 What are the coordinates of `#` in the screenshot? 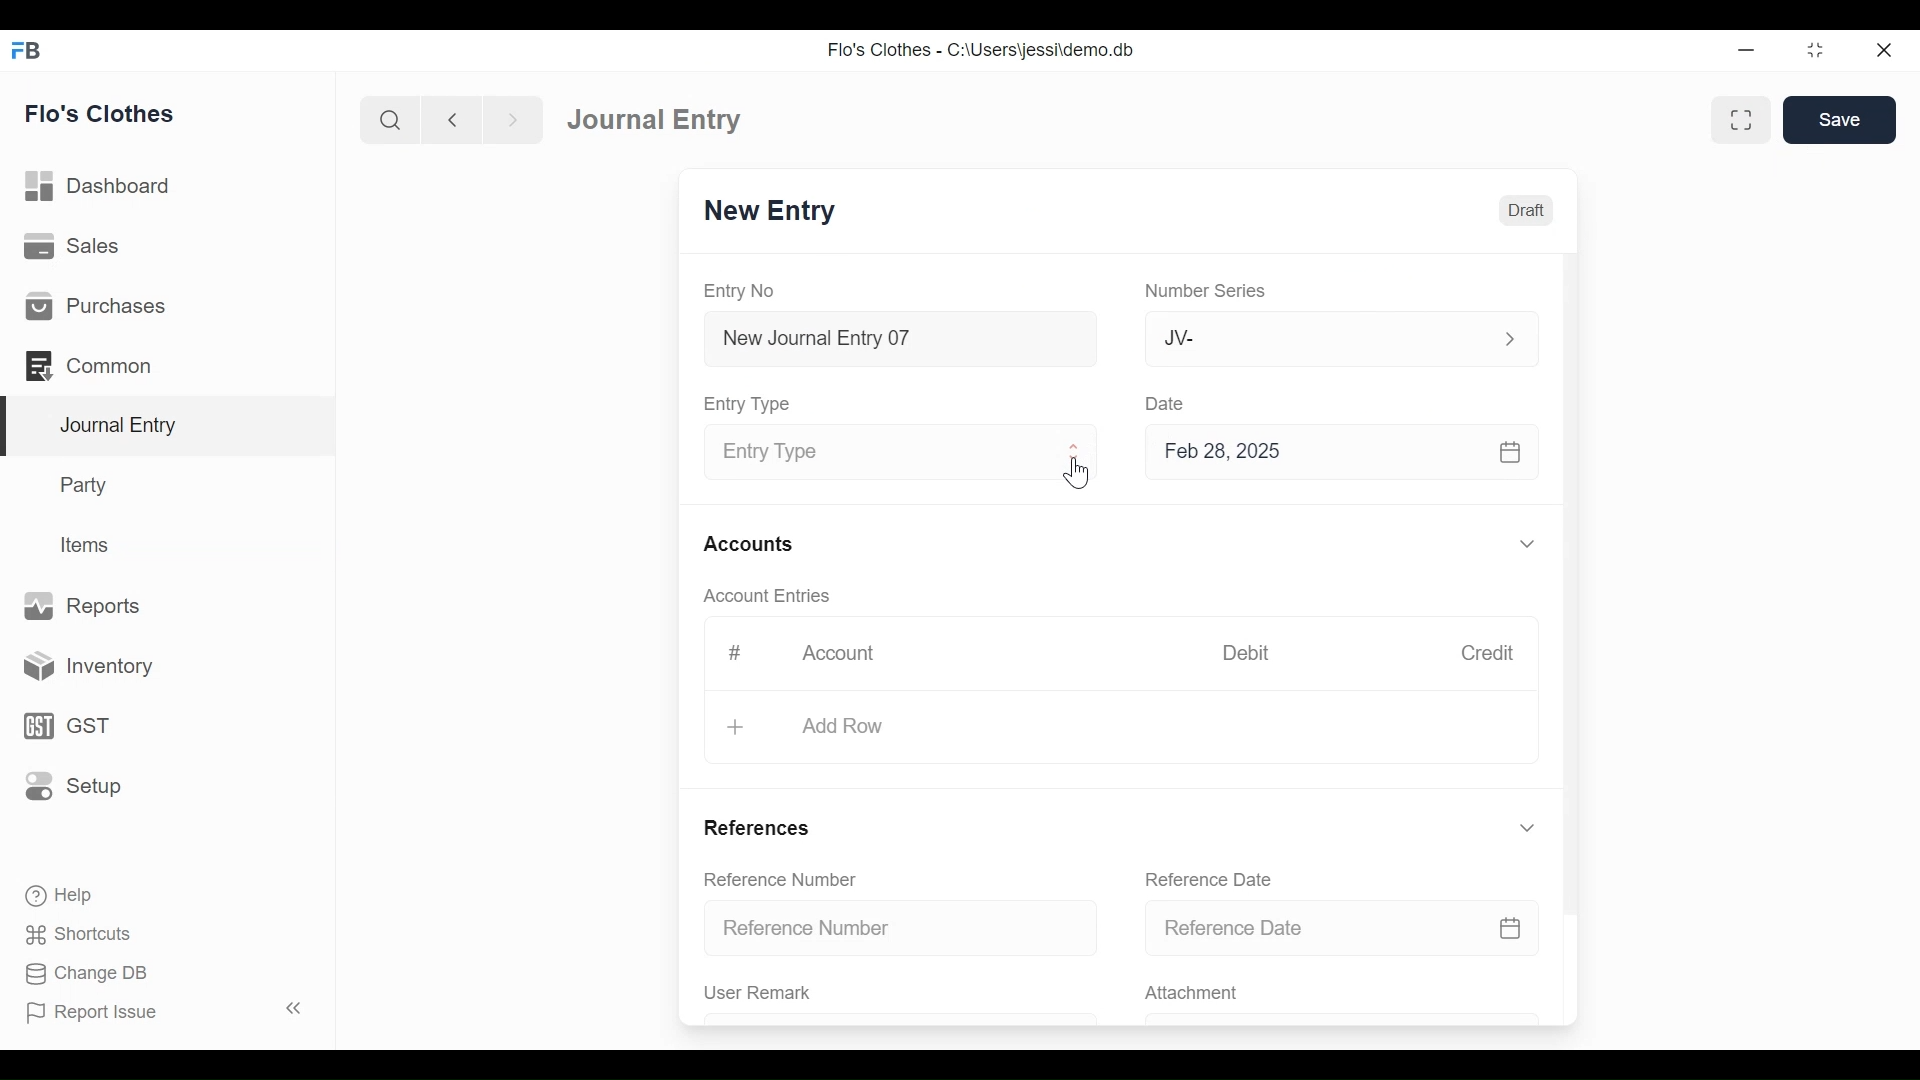 It's located at (736, 651).